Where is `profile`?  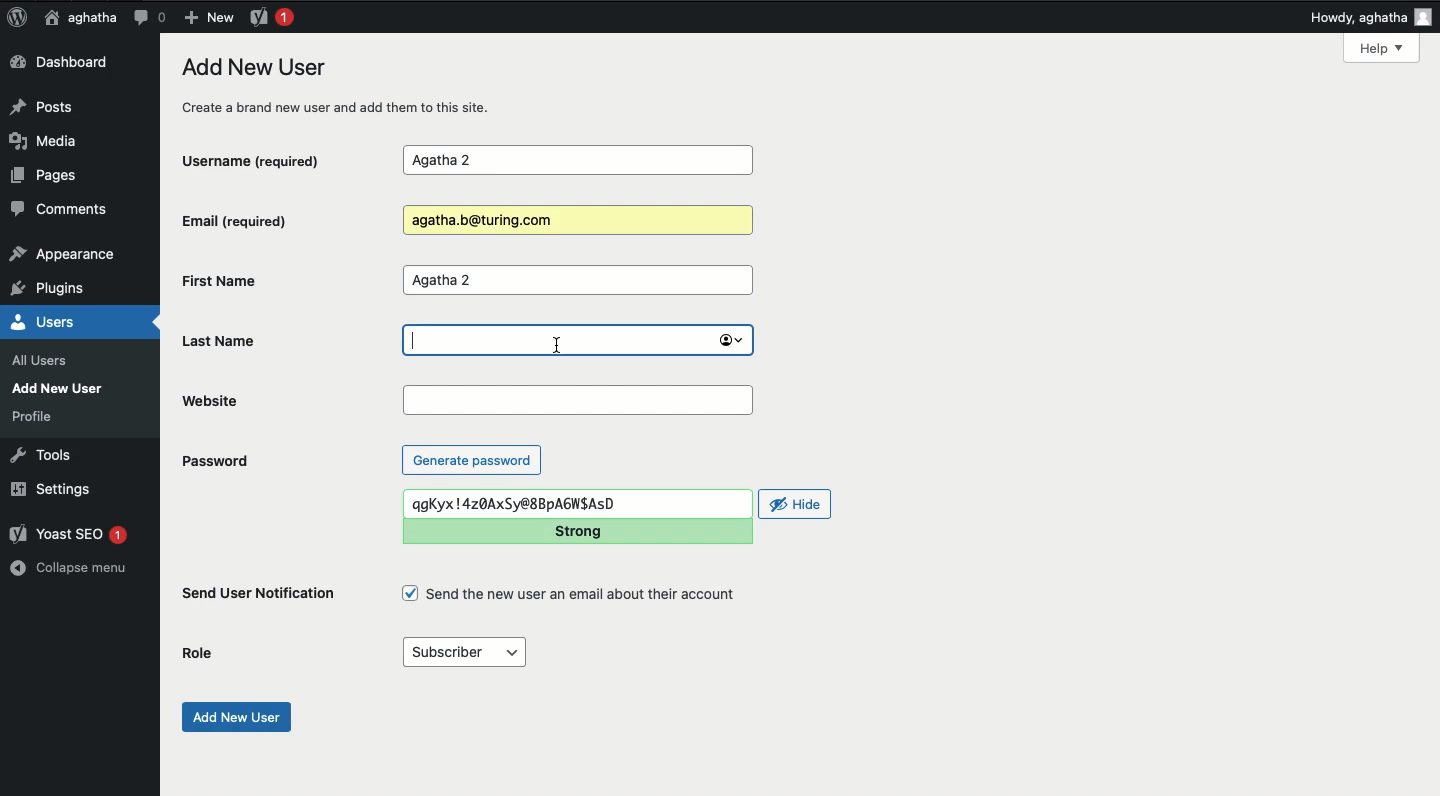 profile is located at coordinates (38, 416).